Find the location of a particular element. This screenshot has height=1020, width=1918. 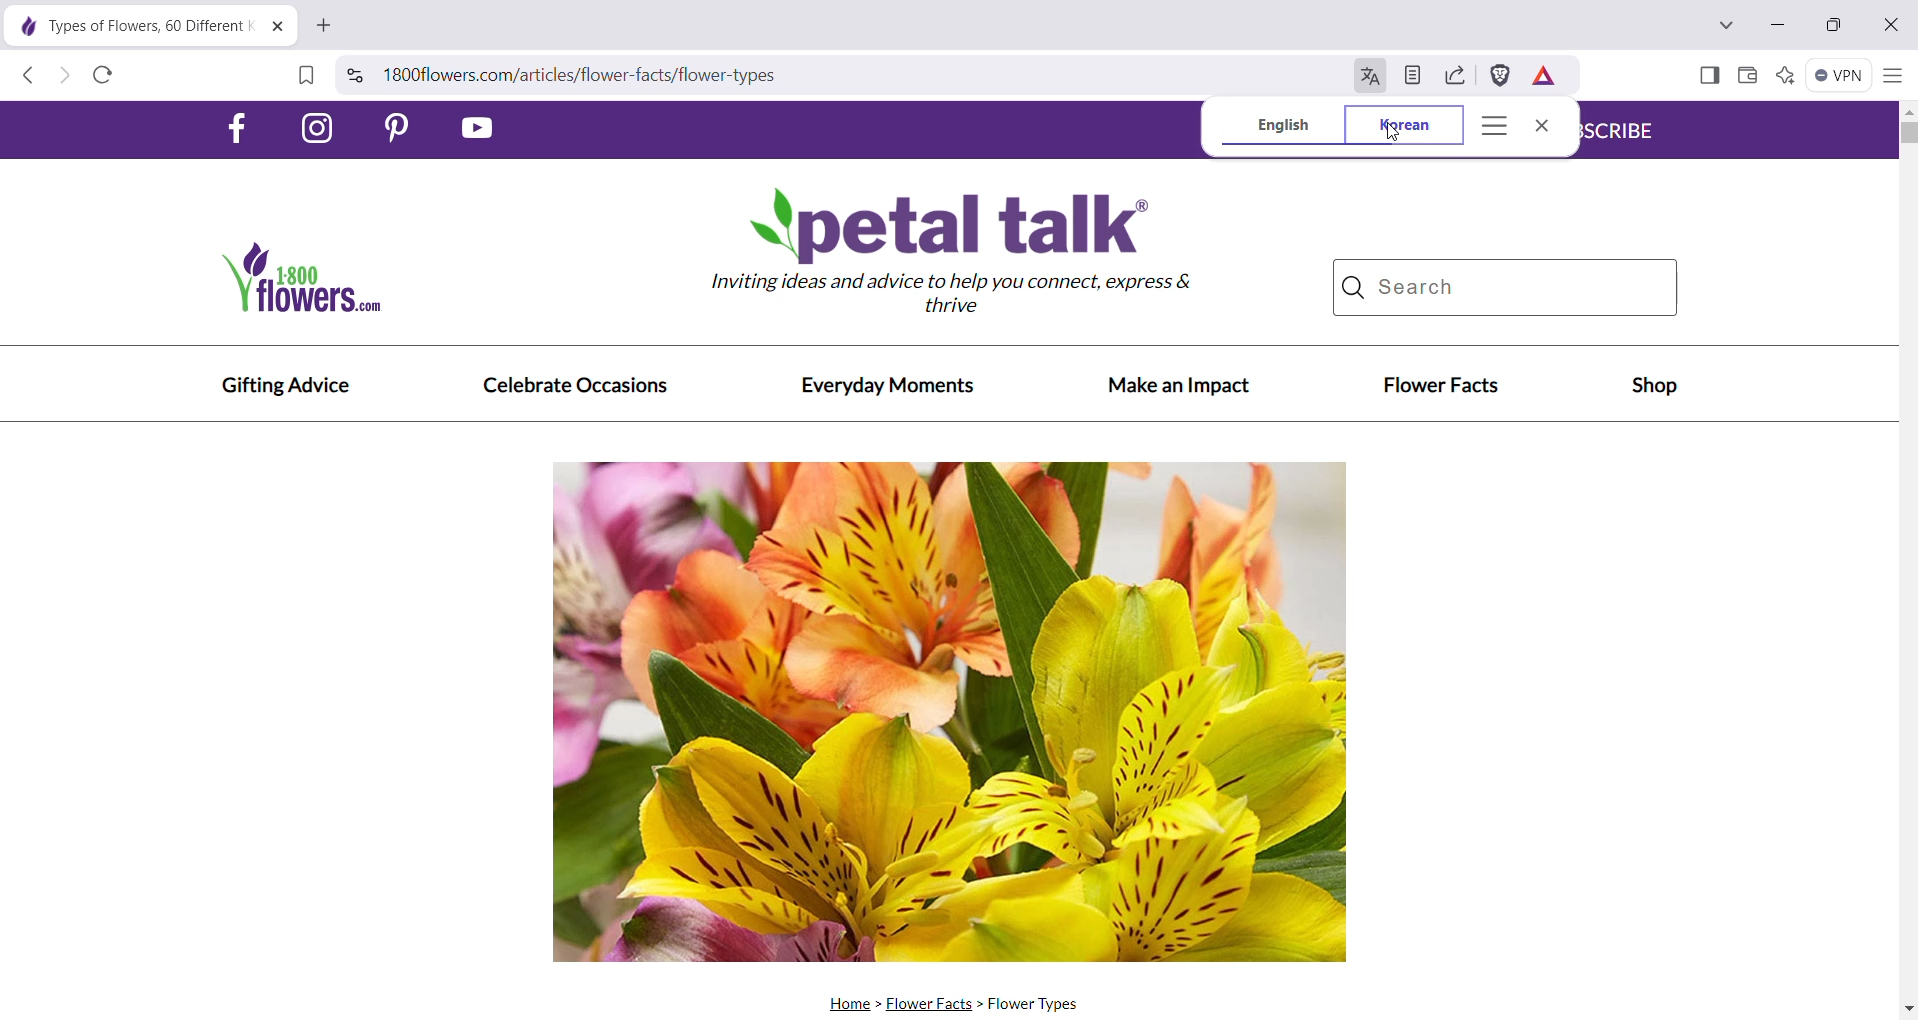

Minimize is located at coordinates (1775, 26).